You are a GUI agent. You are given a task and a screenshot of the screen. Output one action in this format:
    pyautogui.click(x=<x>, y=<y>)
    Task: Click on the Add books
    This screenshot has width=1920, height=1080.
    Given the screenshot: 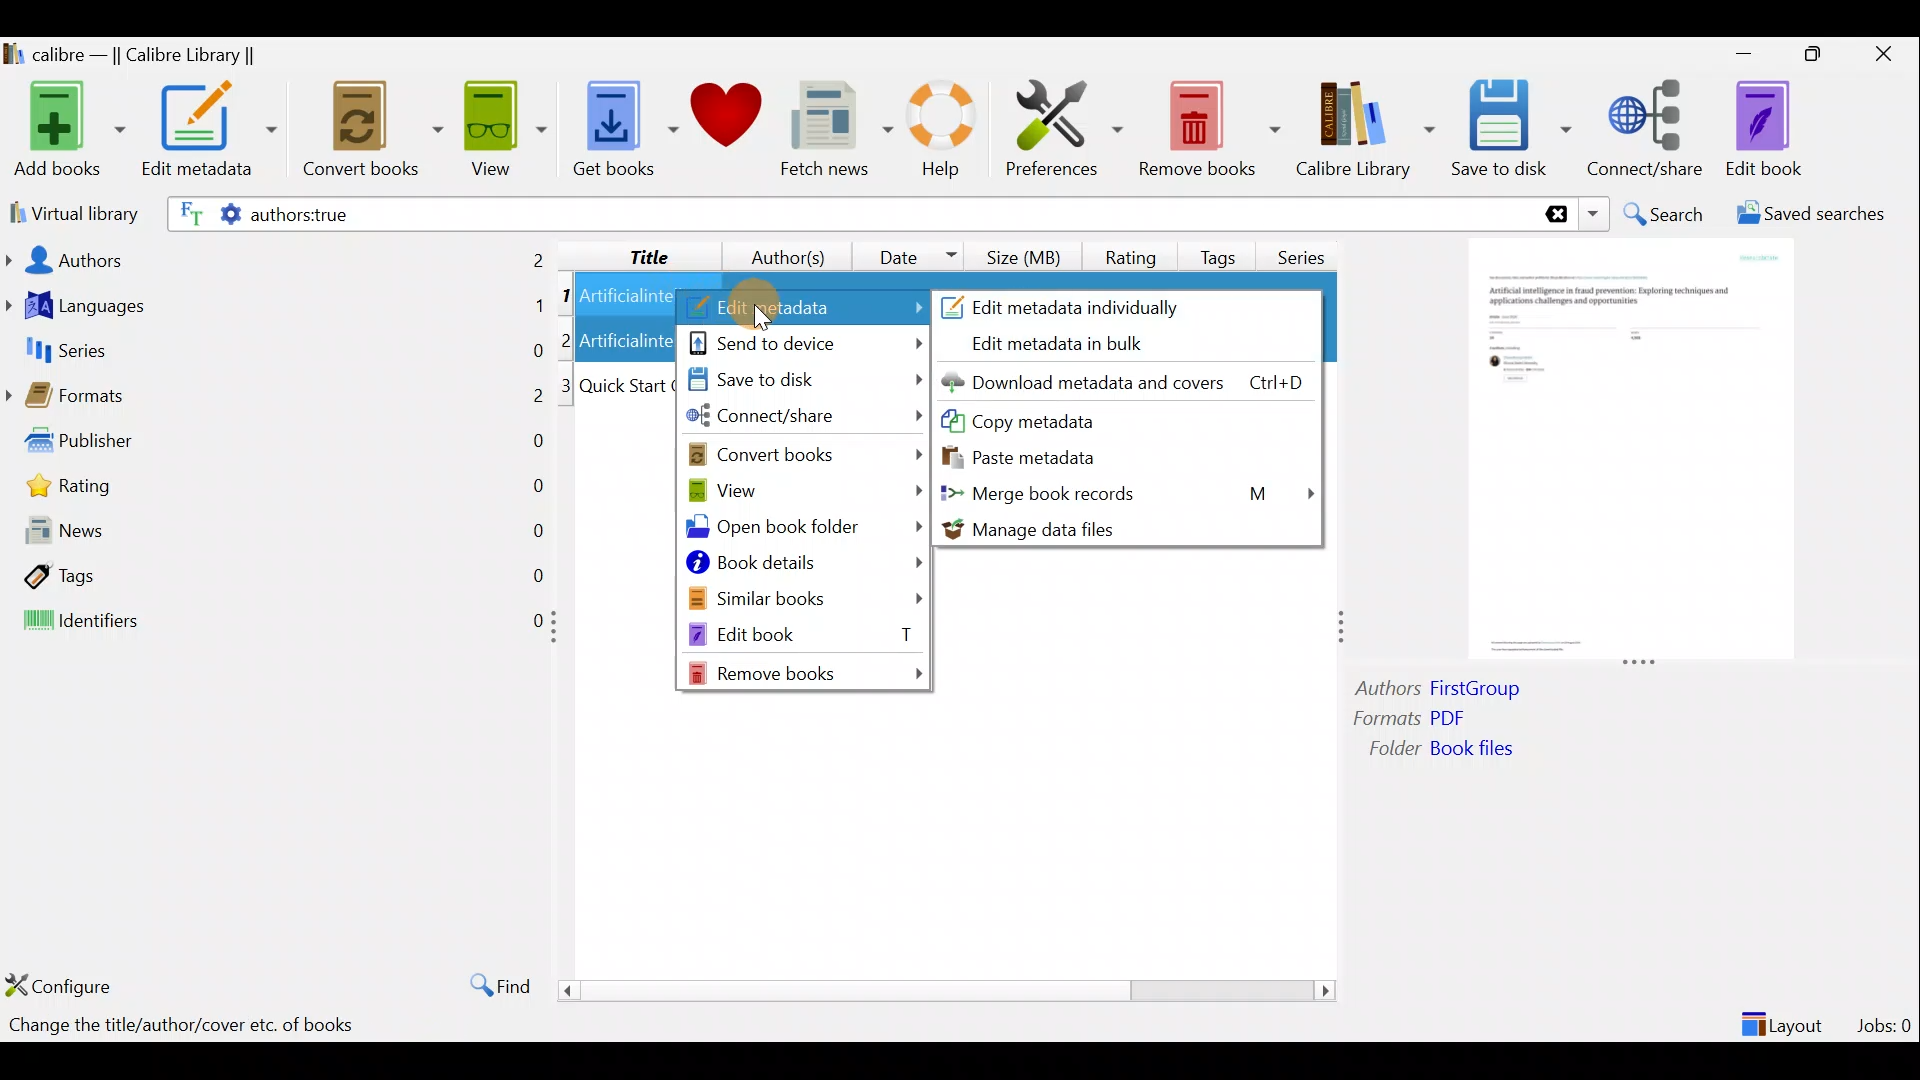 What is the action you would take?
    pyautogui.click(x=66, y=131)
    